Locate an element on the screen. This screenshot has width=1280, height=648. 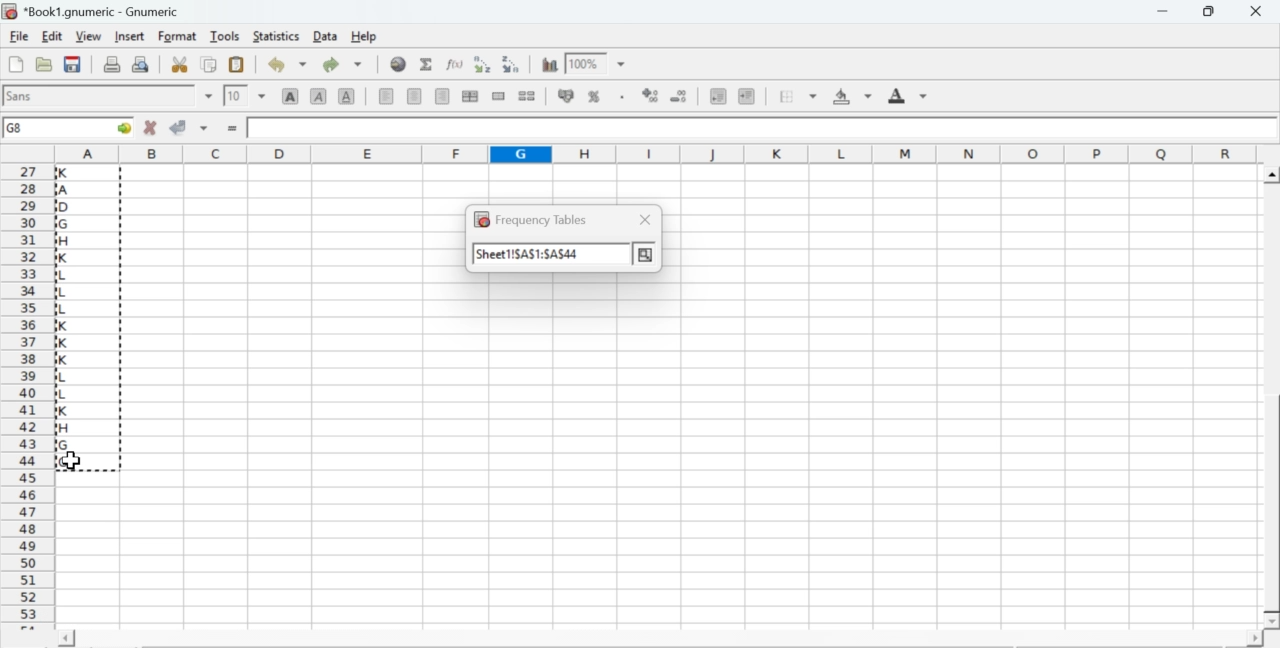
G8 is located at coordinates (17, 128).